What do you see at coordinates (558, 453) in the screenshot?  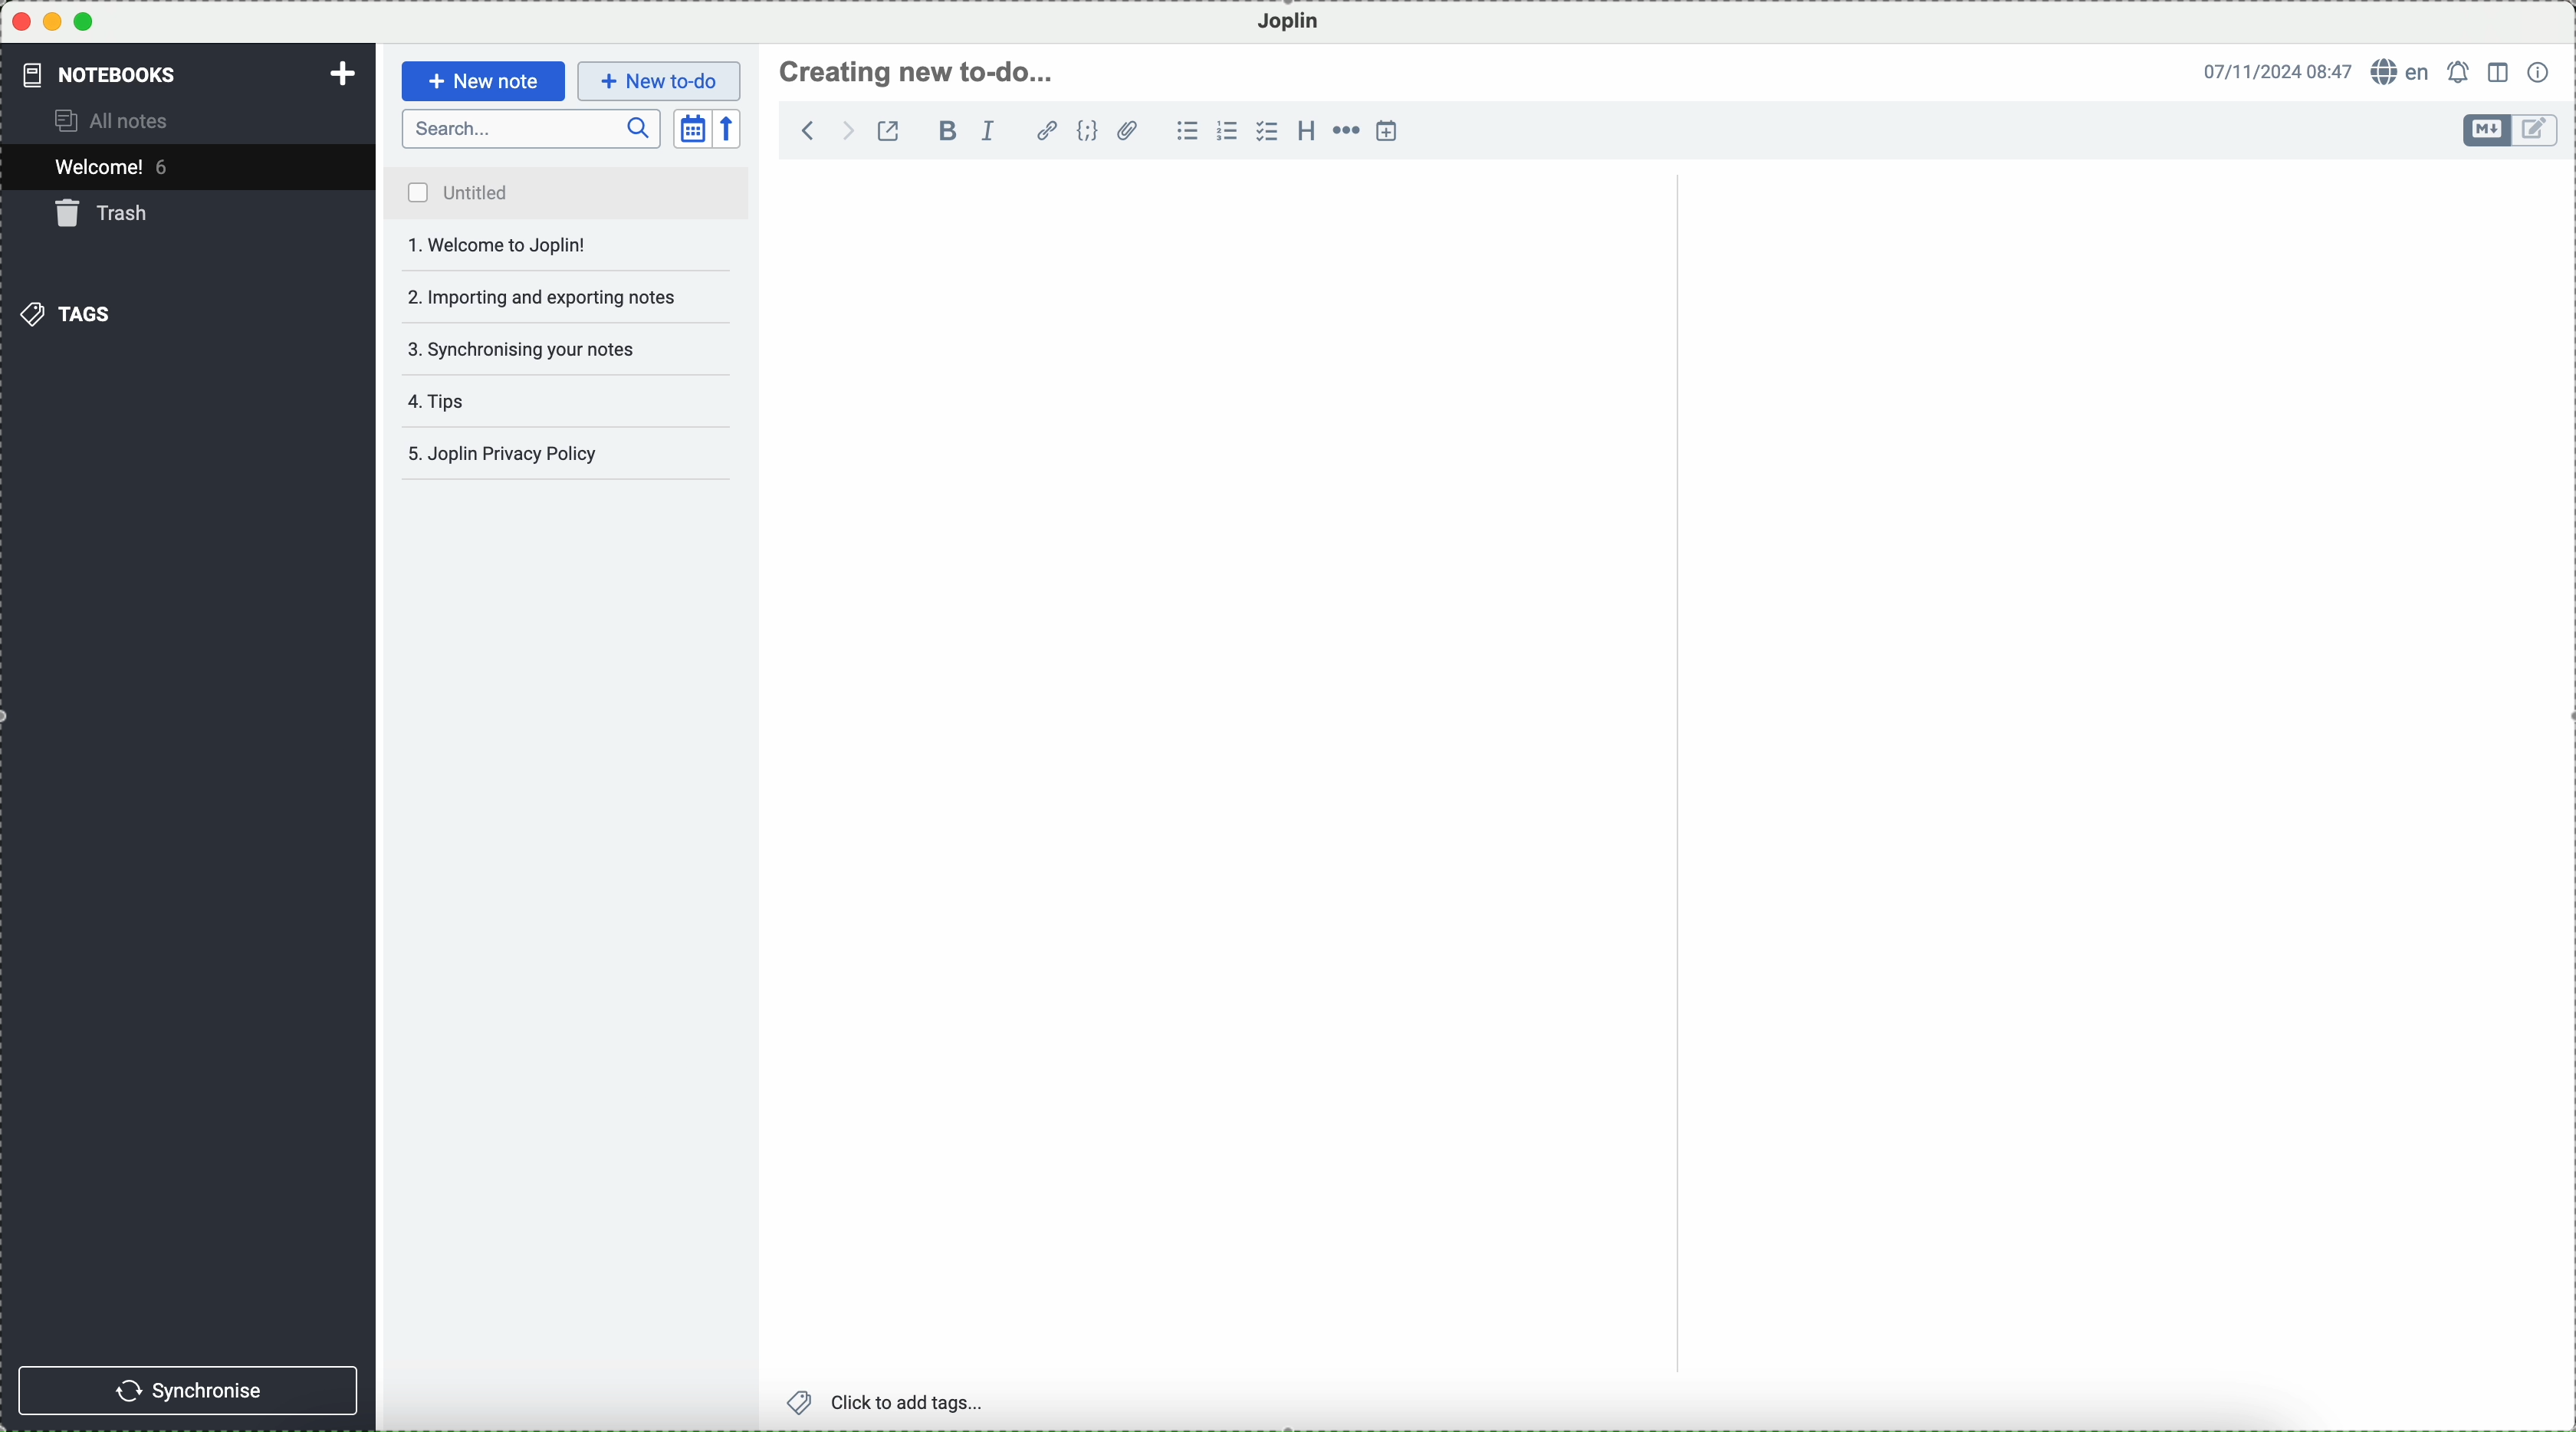 I see `Joplin privacy policy` at bounding box center [558, 453].